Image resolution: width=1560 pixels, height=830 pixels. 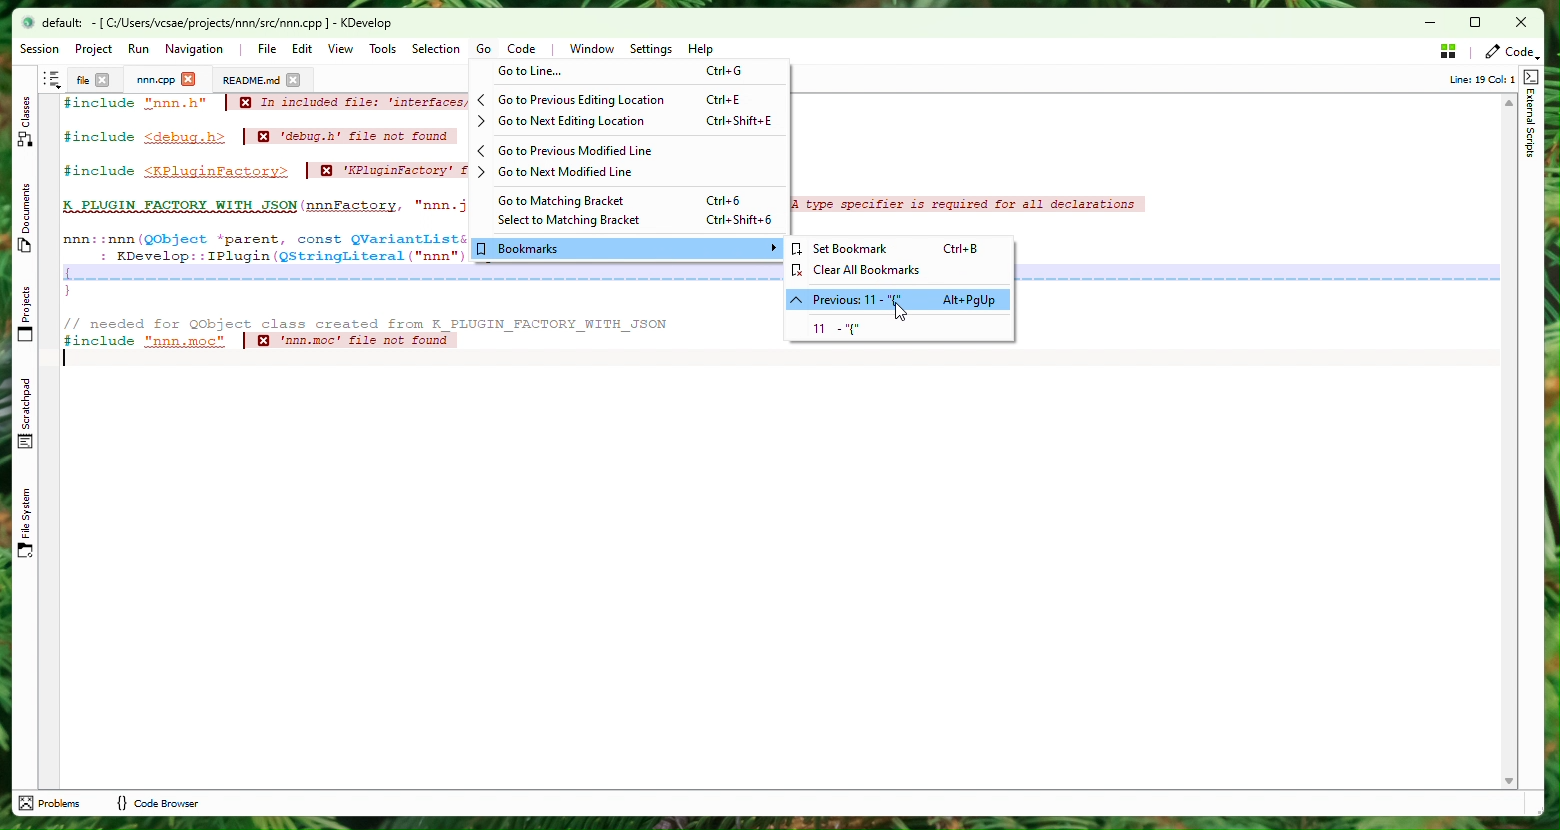 I want to click on Navigation, so click(x=199, y=50).